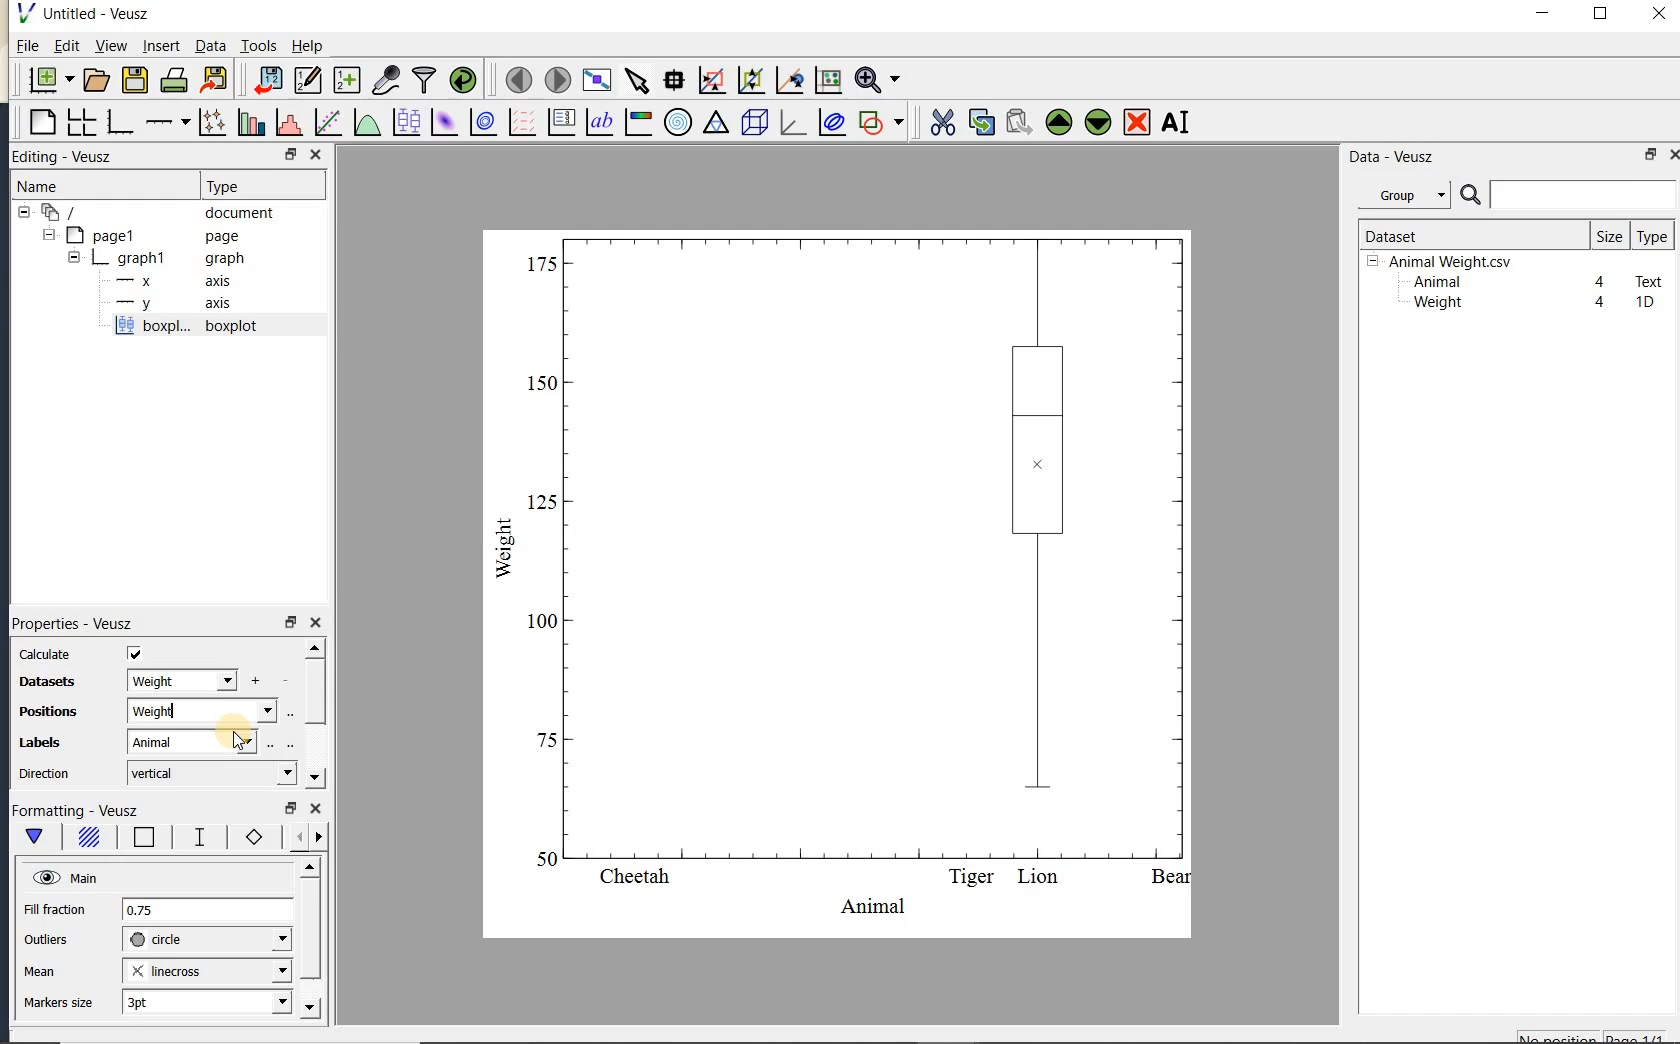 The width and height of the screenshot is (1680, 1044). What do you see at coordinates (673, 81) in the screenshot?
I see `read data points on the graph` at bounding box center [673, 81].